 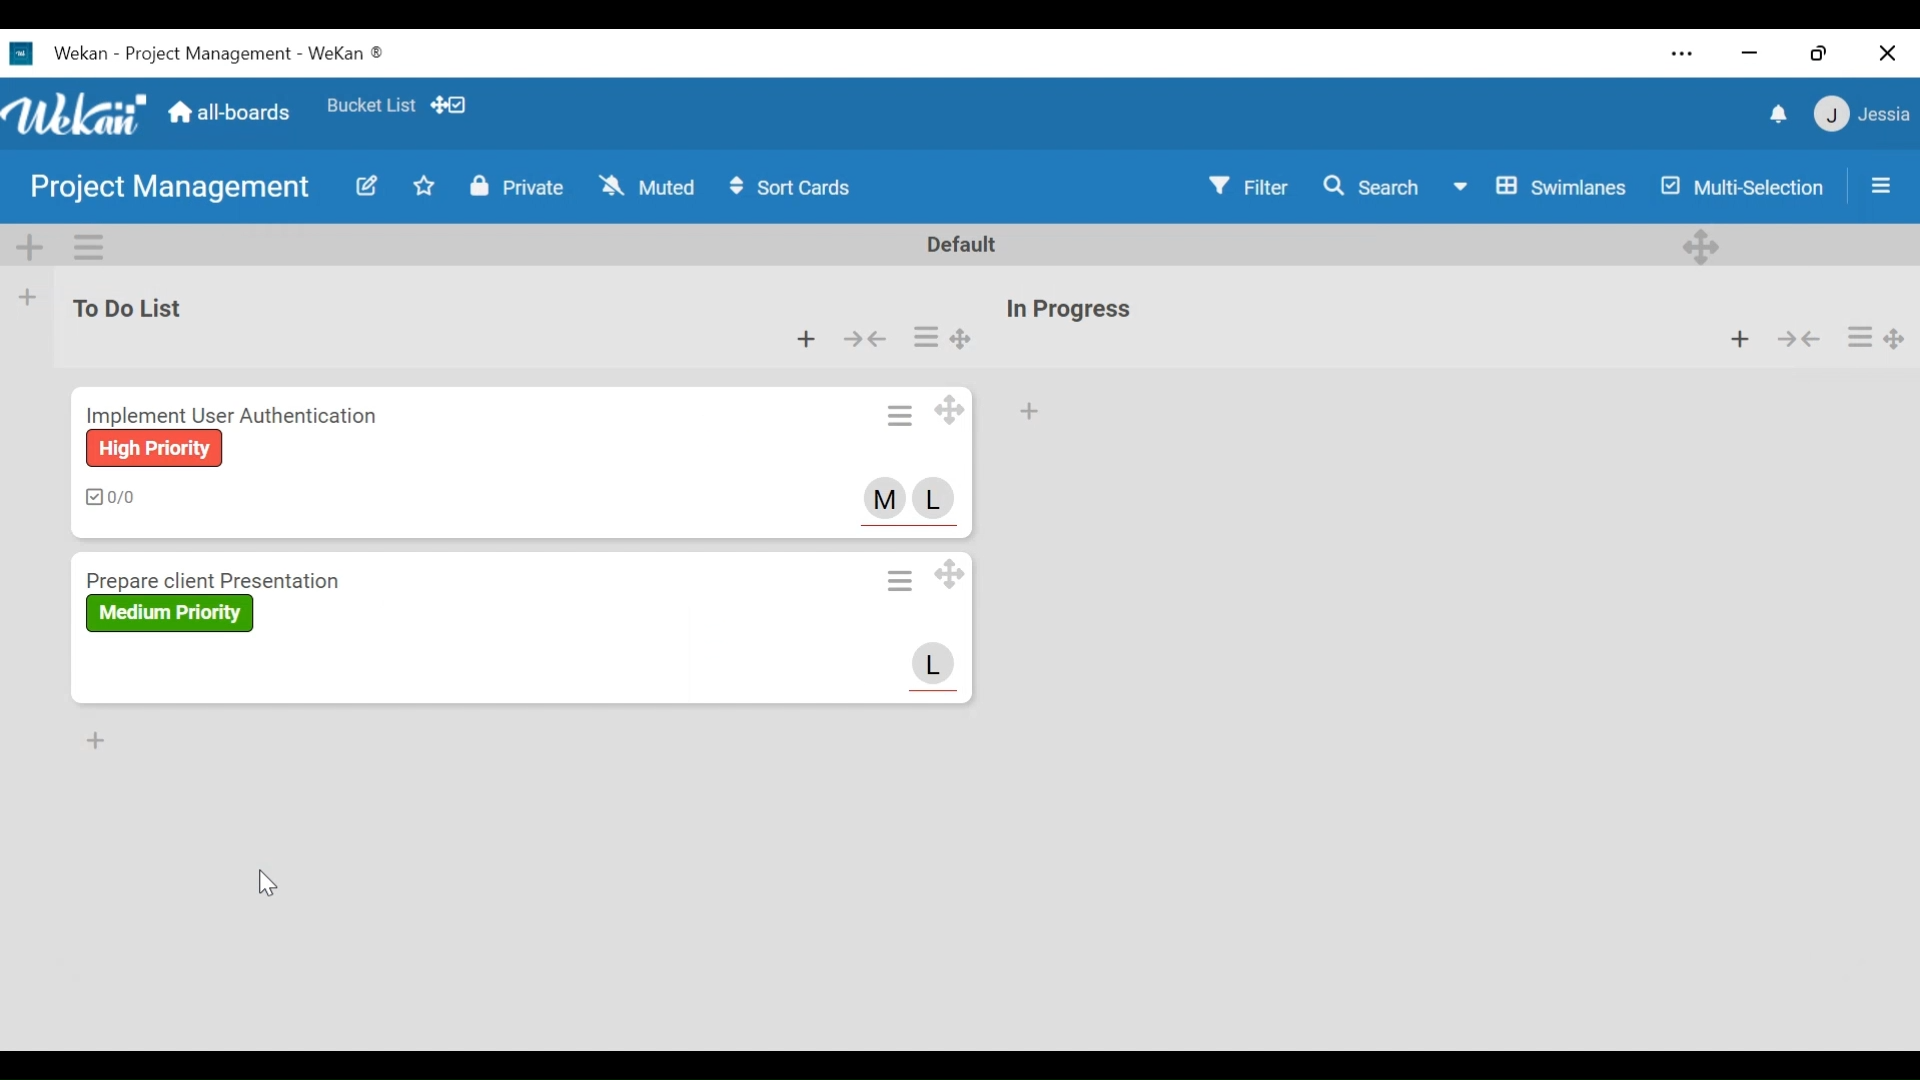 I want to click on label, so click(x=154, y=448).